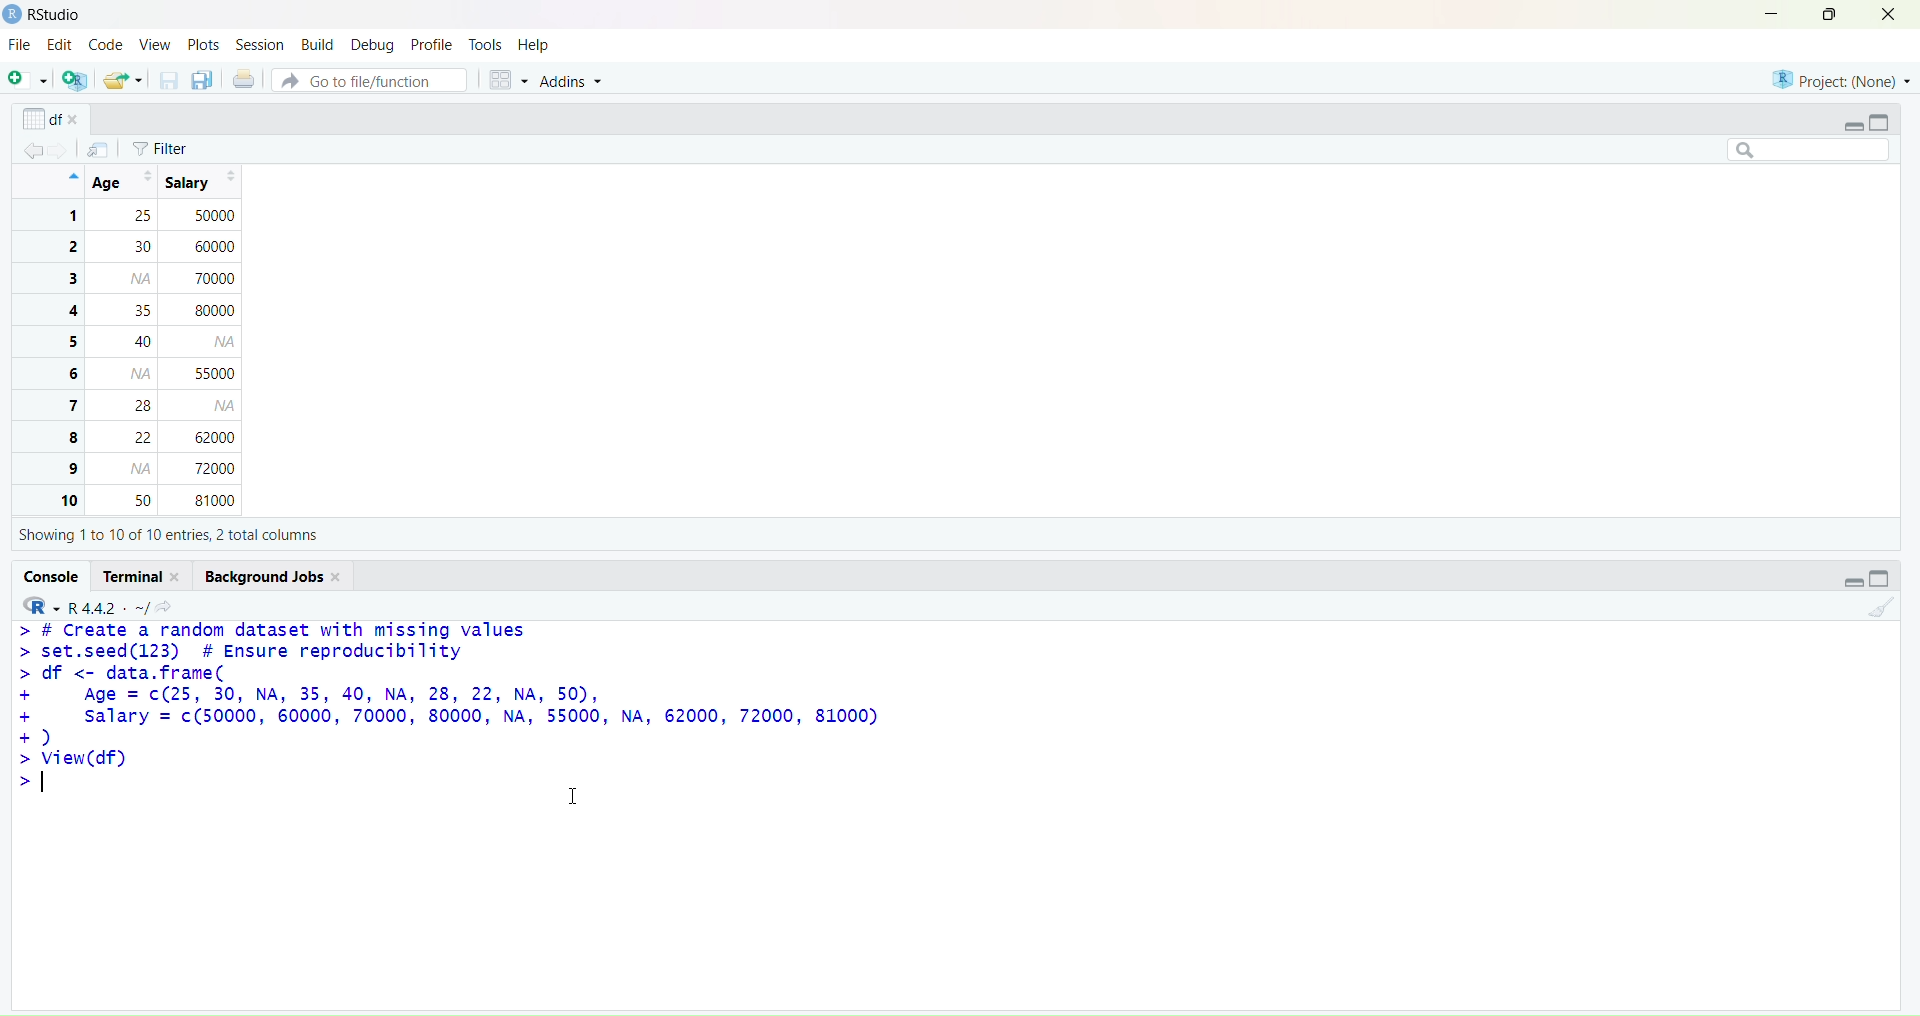 The height and width of the screenshot is (1016, 1920). Describe the element at coordinates (65, 150) in the screenshot. I see `forward` at that location.